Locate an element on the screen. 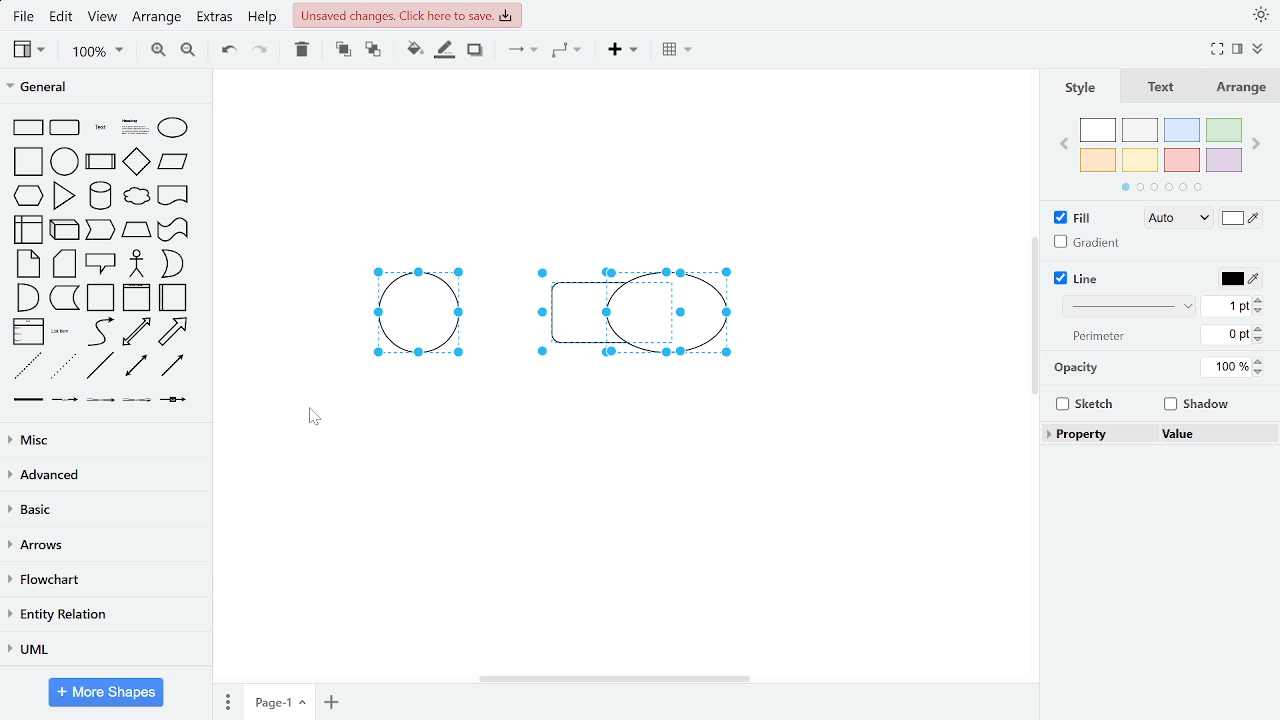  green is located at coordinates (1222, 131).